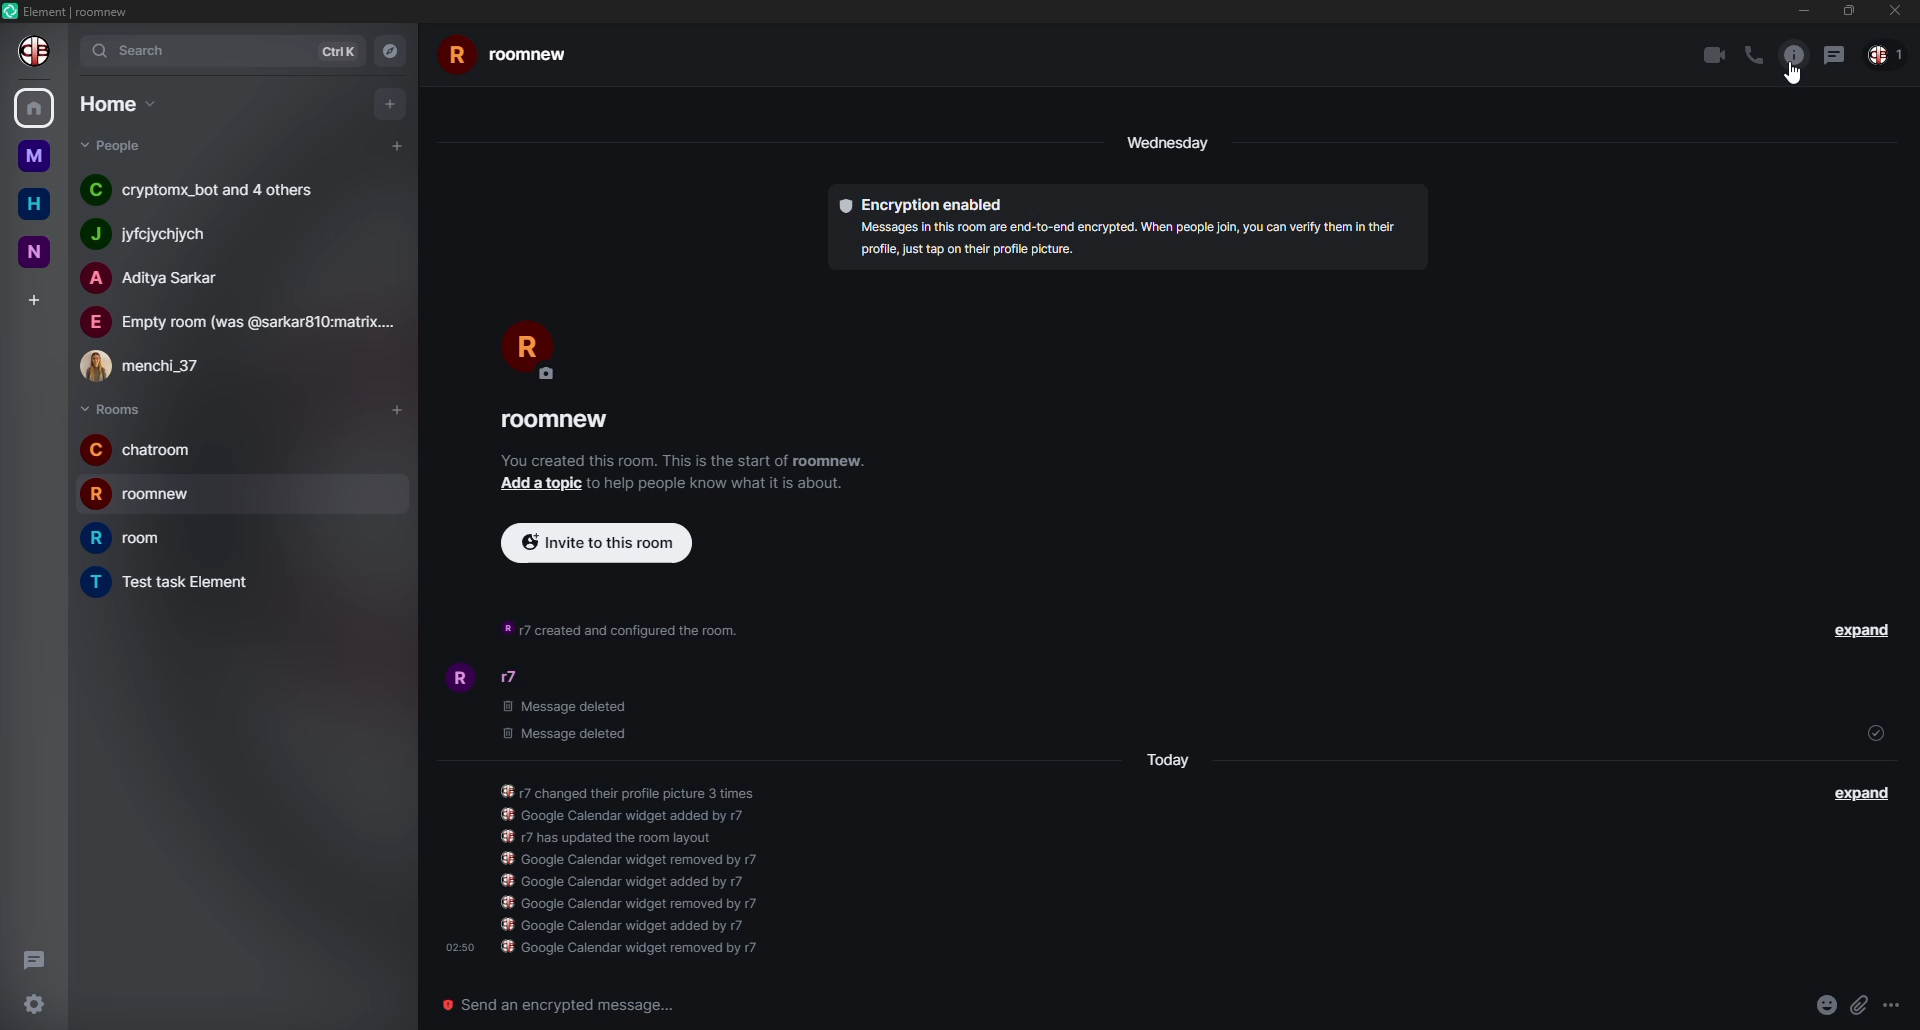  Describe the element at coordinates (1833, 54) in the screenshot. I see `threads` at that location.